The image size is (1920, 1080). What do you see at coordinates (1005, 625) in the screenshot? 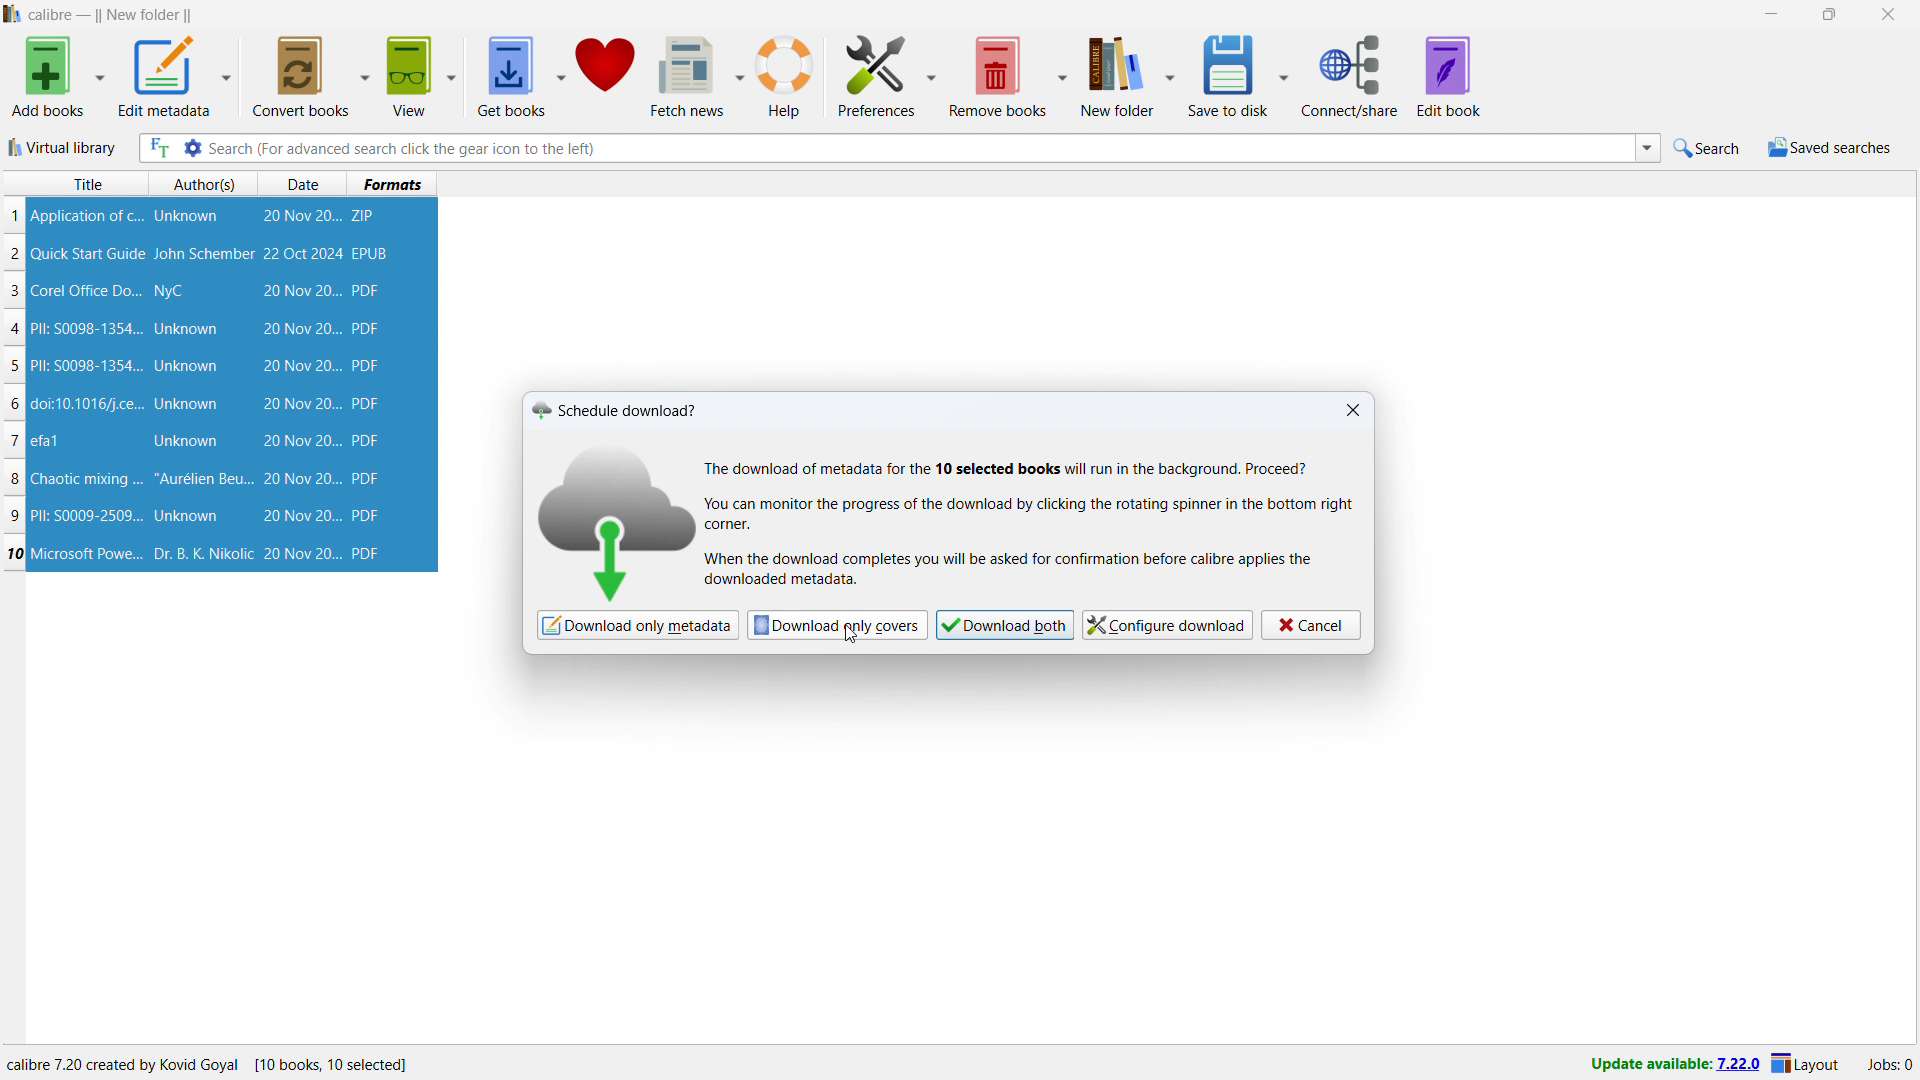
I see `download both` at bounding box center [1005, 625].